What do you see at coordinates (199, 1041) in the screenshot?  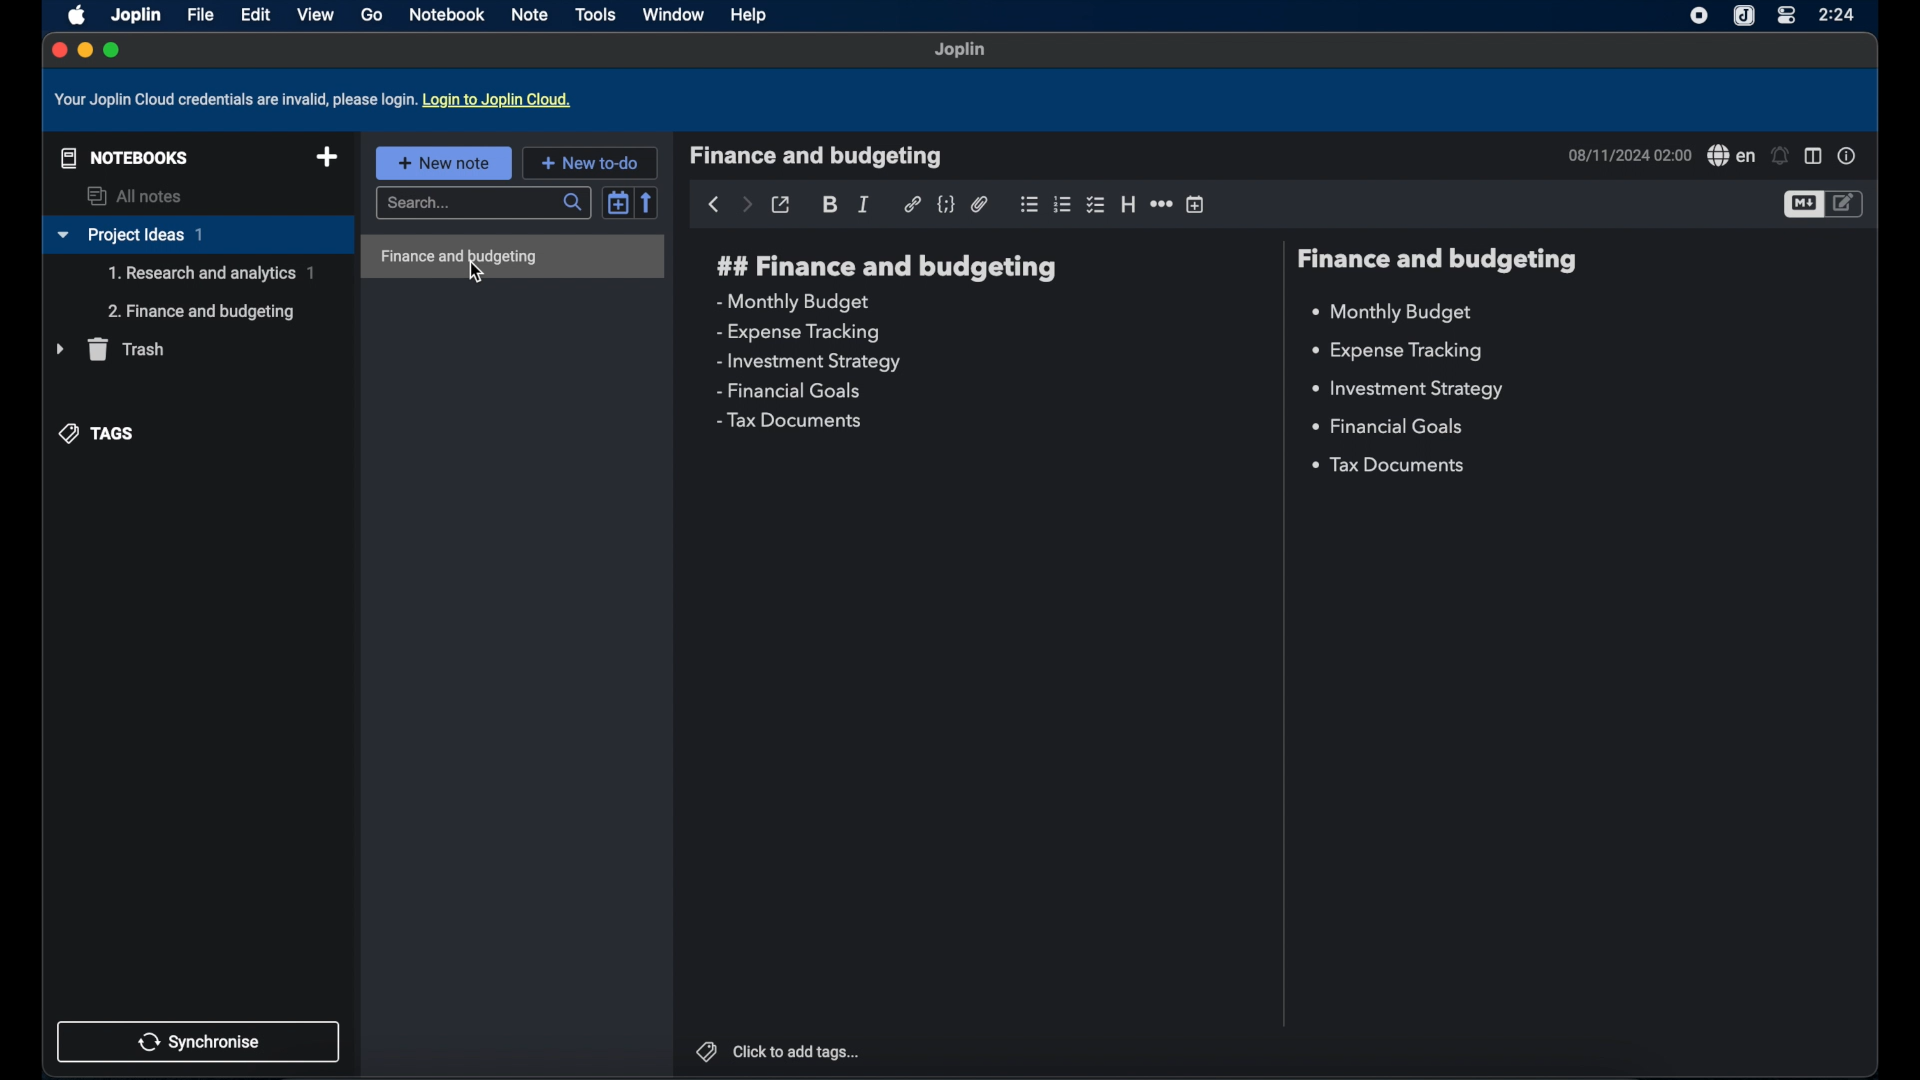 I see `synchronise` at bounding box center [199, 1041].